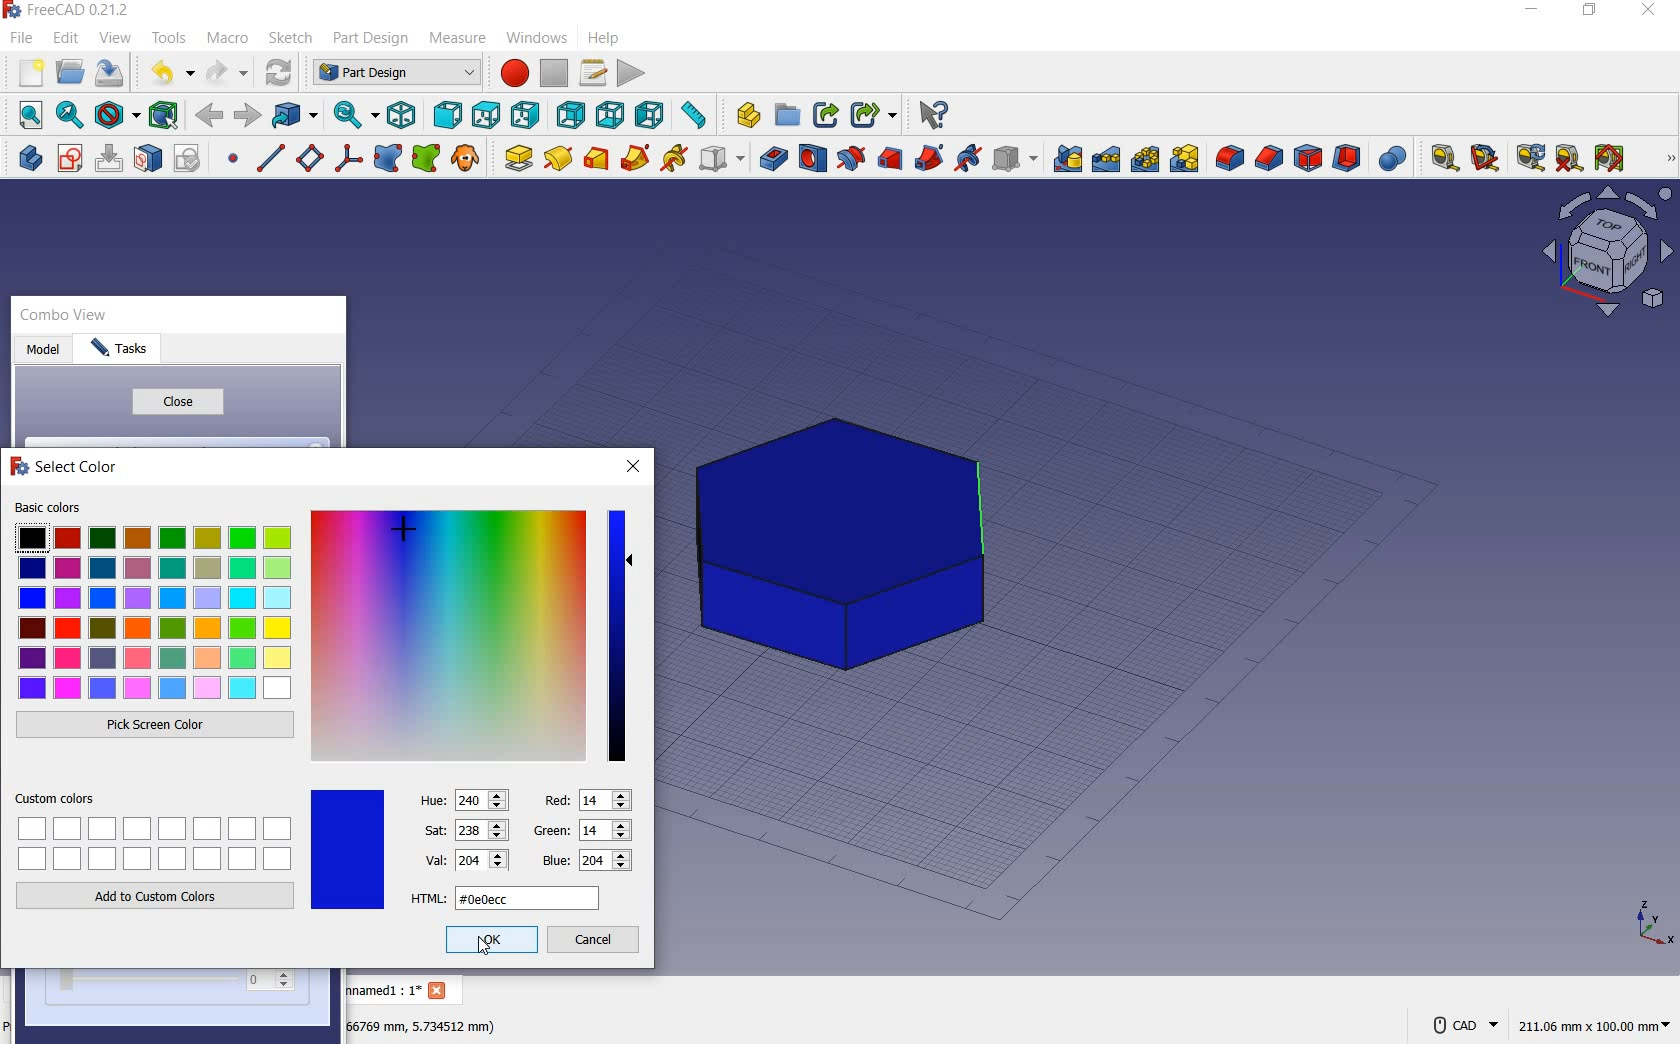 This screenshot has height=1044, width=1680. Describe the element at coordinates (156, 727) in the screenshot. I see `pick screen color` at that location.